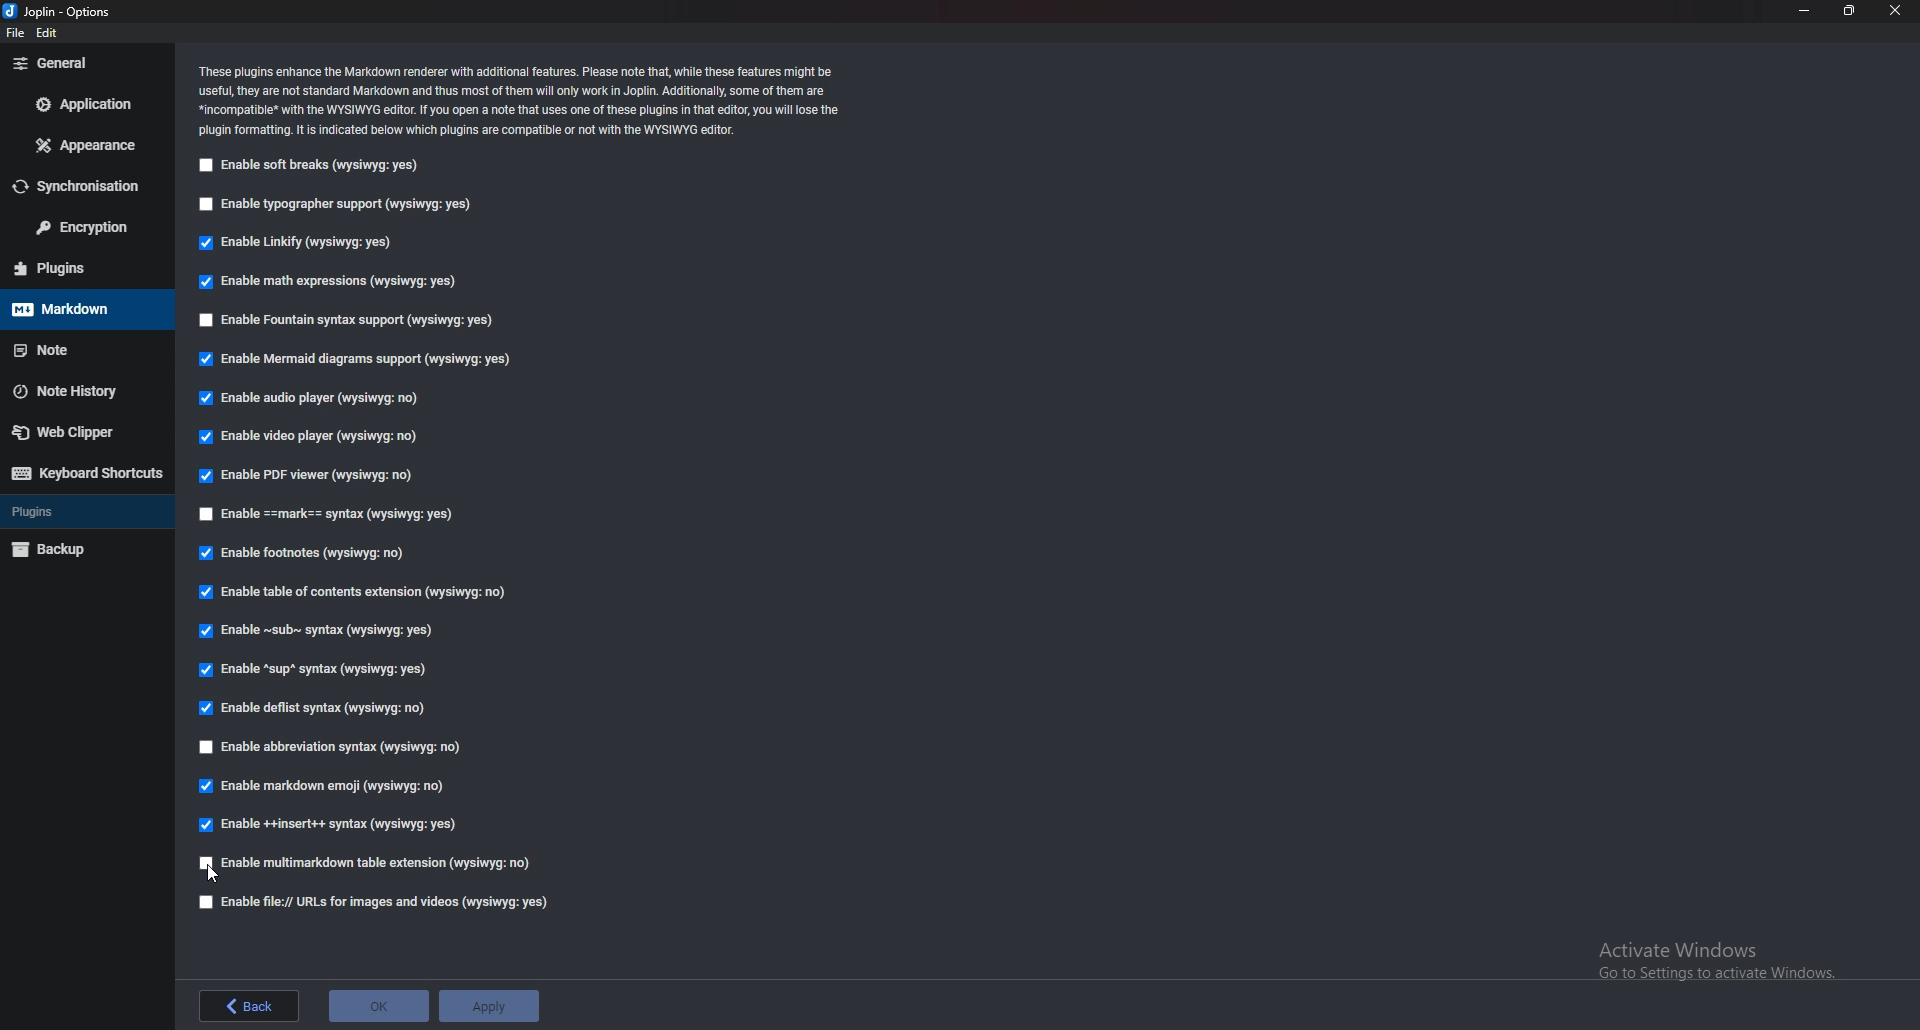 The height and width of the screenshot is (1030, 1920). What do you see at coordinates (313, 708) in the screenshot?
I see `enable deflist syntax` at bounding box center [313, 708].